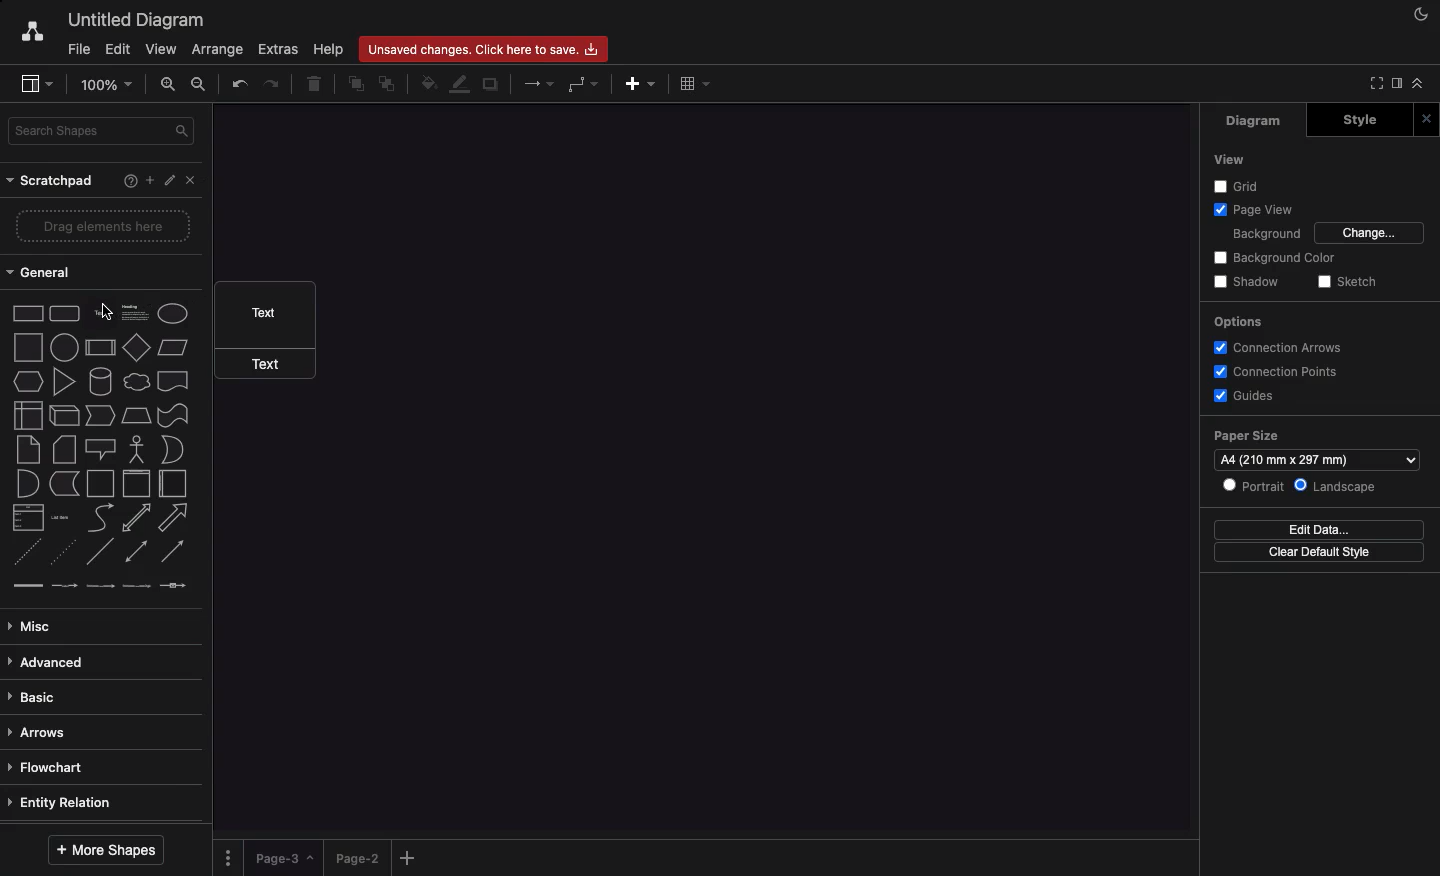  What do you see at coordinates (136, 484) in the screenshot?
I see `vertical container` at bounding box center [136, 484].